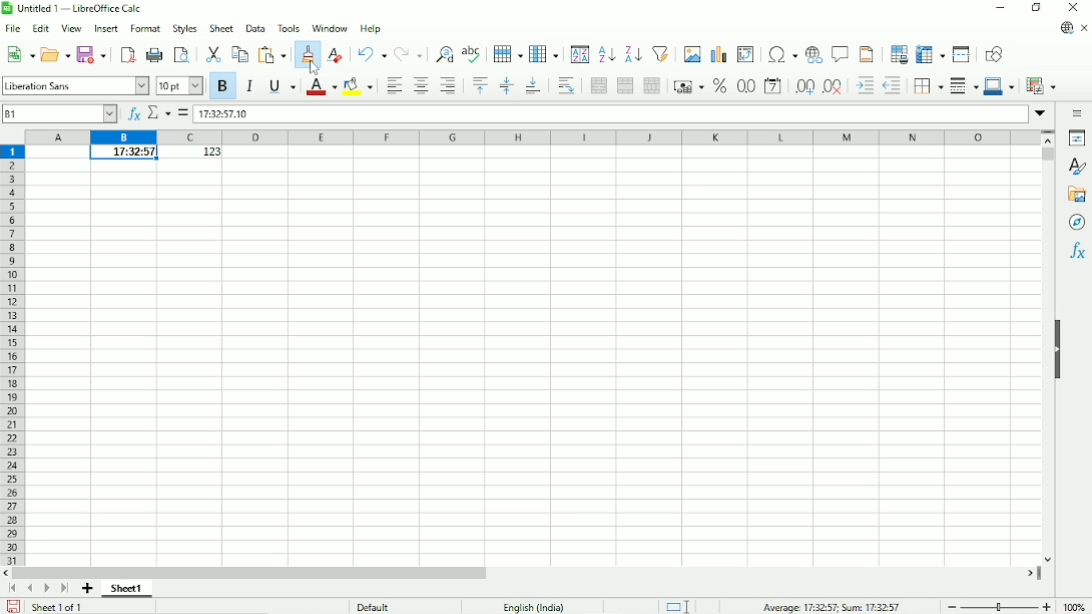 The image size is (1092, 614). What do you see at coordinates (833, 88) in the screenshot?
I see `Delete decimal place` at bounding box center [833, 88].